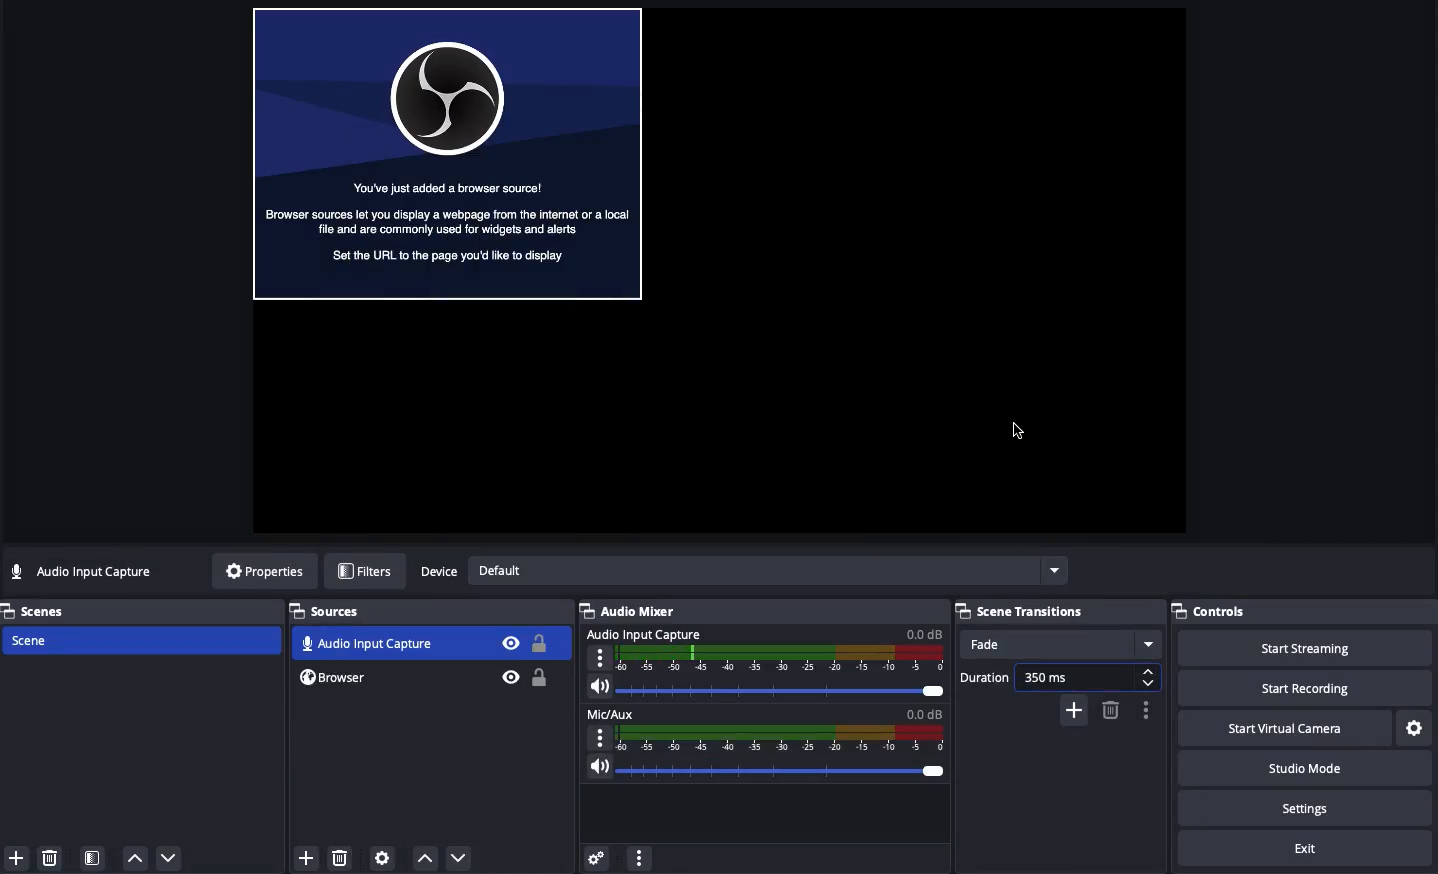 This screenshot has height=874, width=1438. Describe the element at coordinates (47, 611) in the screenshot. I see `Scenes` at that location.